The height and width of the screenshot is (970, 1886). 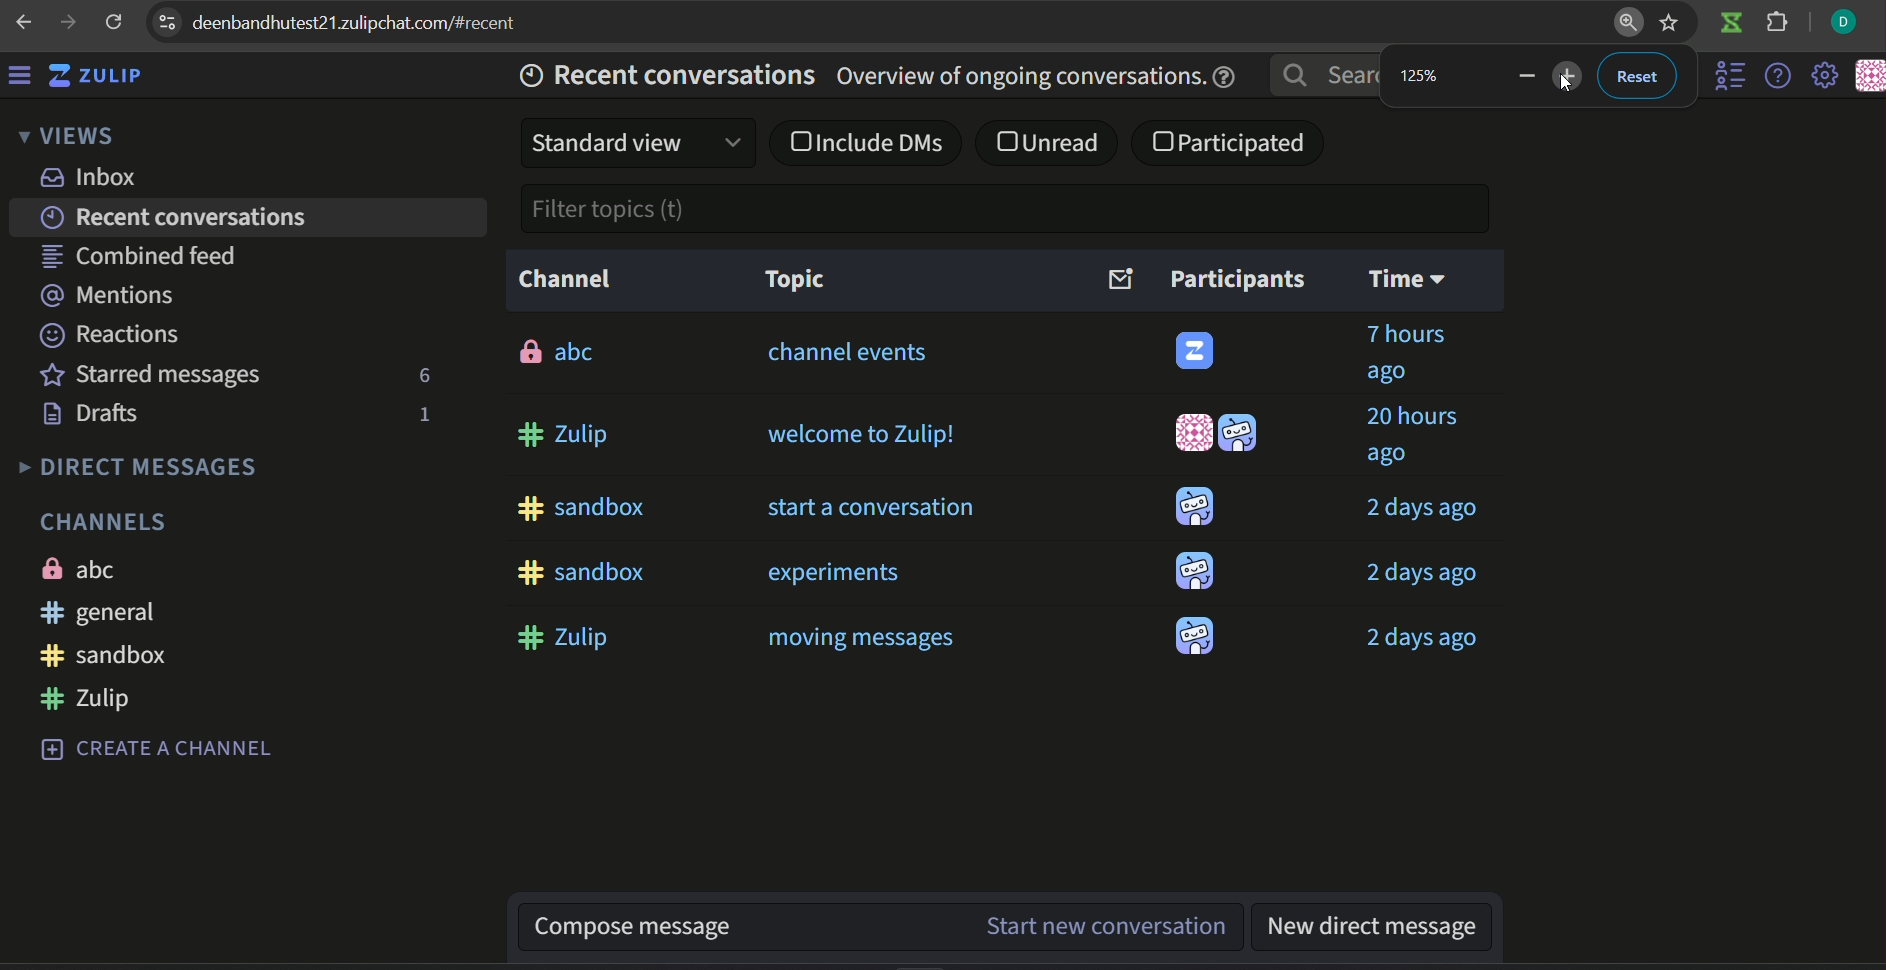 I want to click on #zulip, so click(x=84, y=697).